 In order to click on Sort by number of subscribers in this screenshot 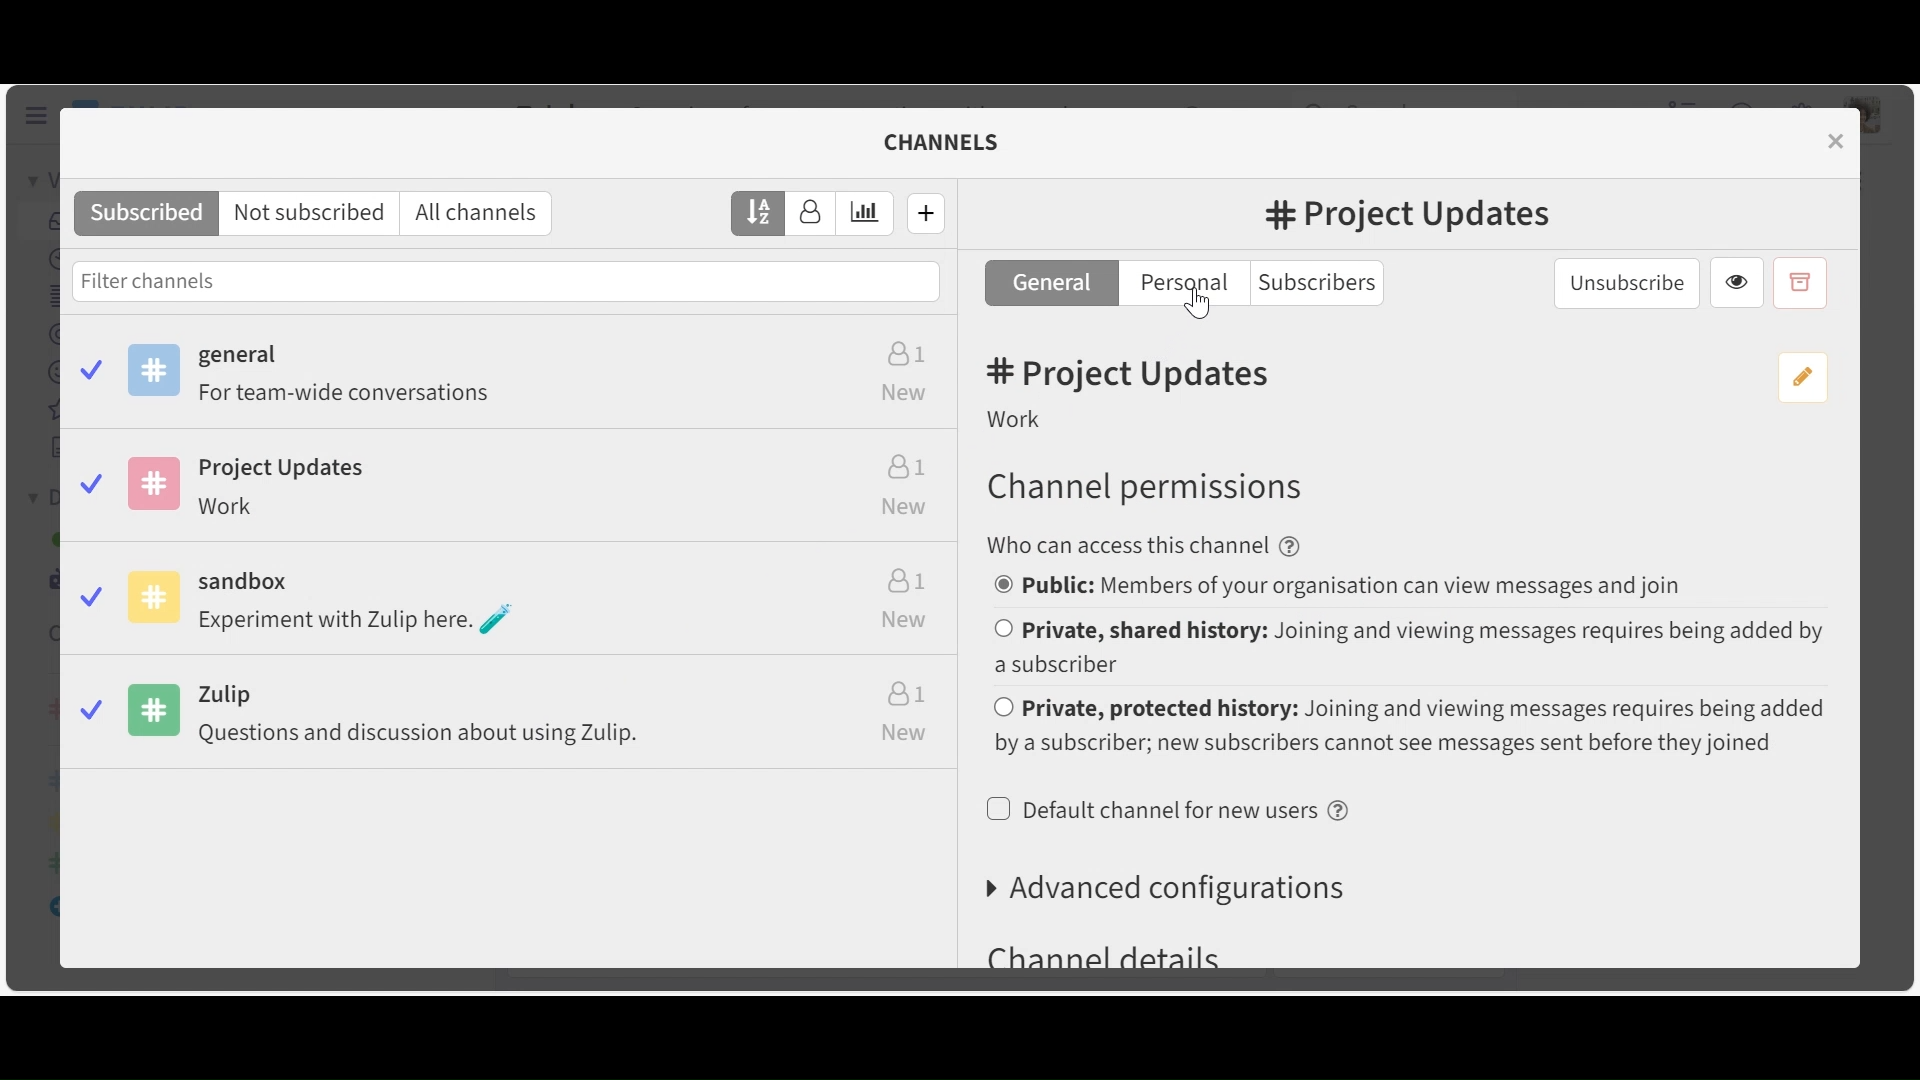, I will do `click(811, 214)`.